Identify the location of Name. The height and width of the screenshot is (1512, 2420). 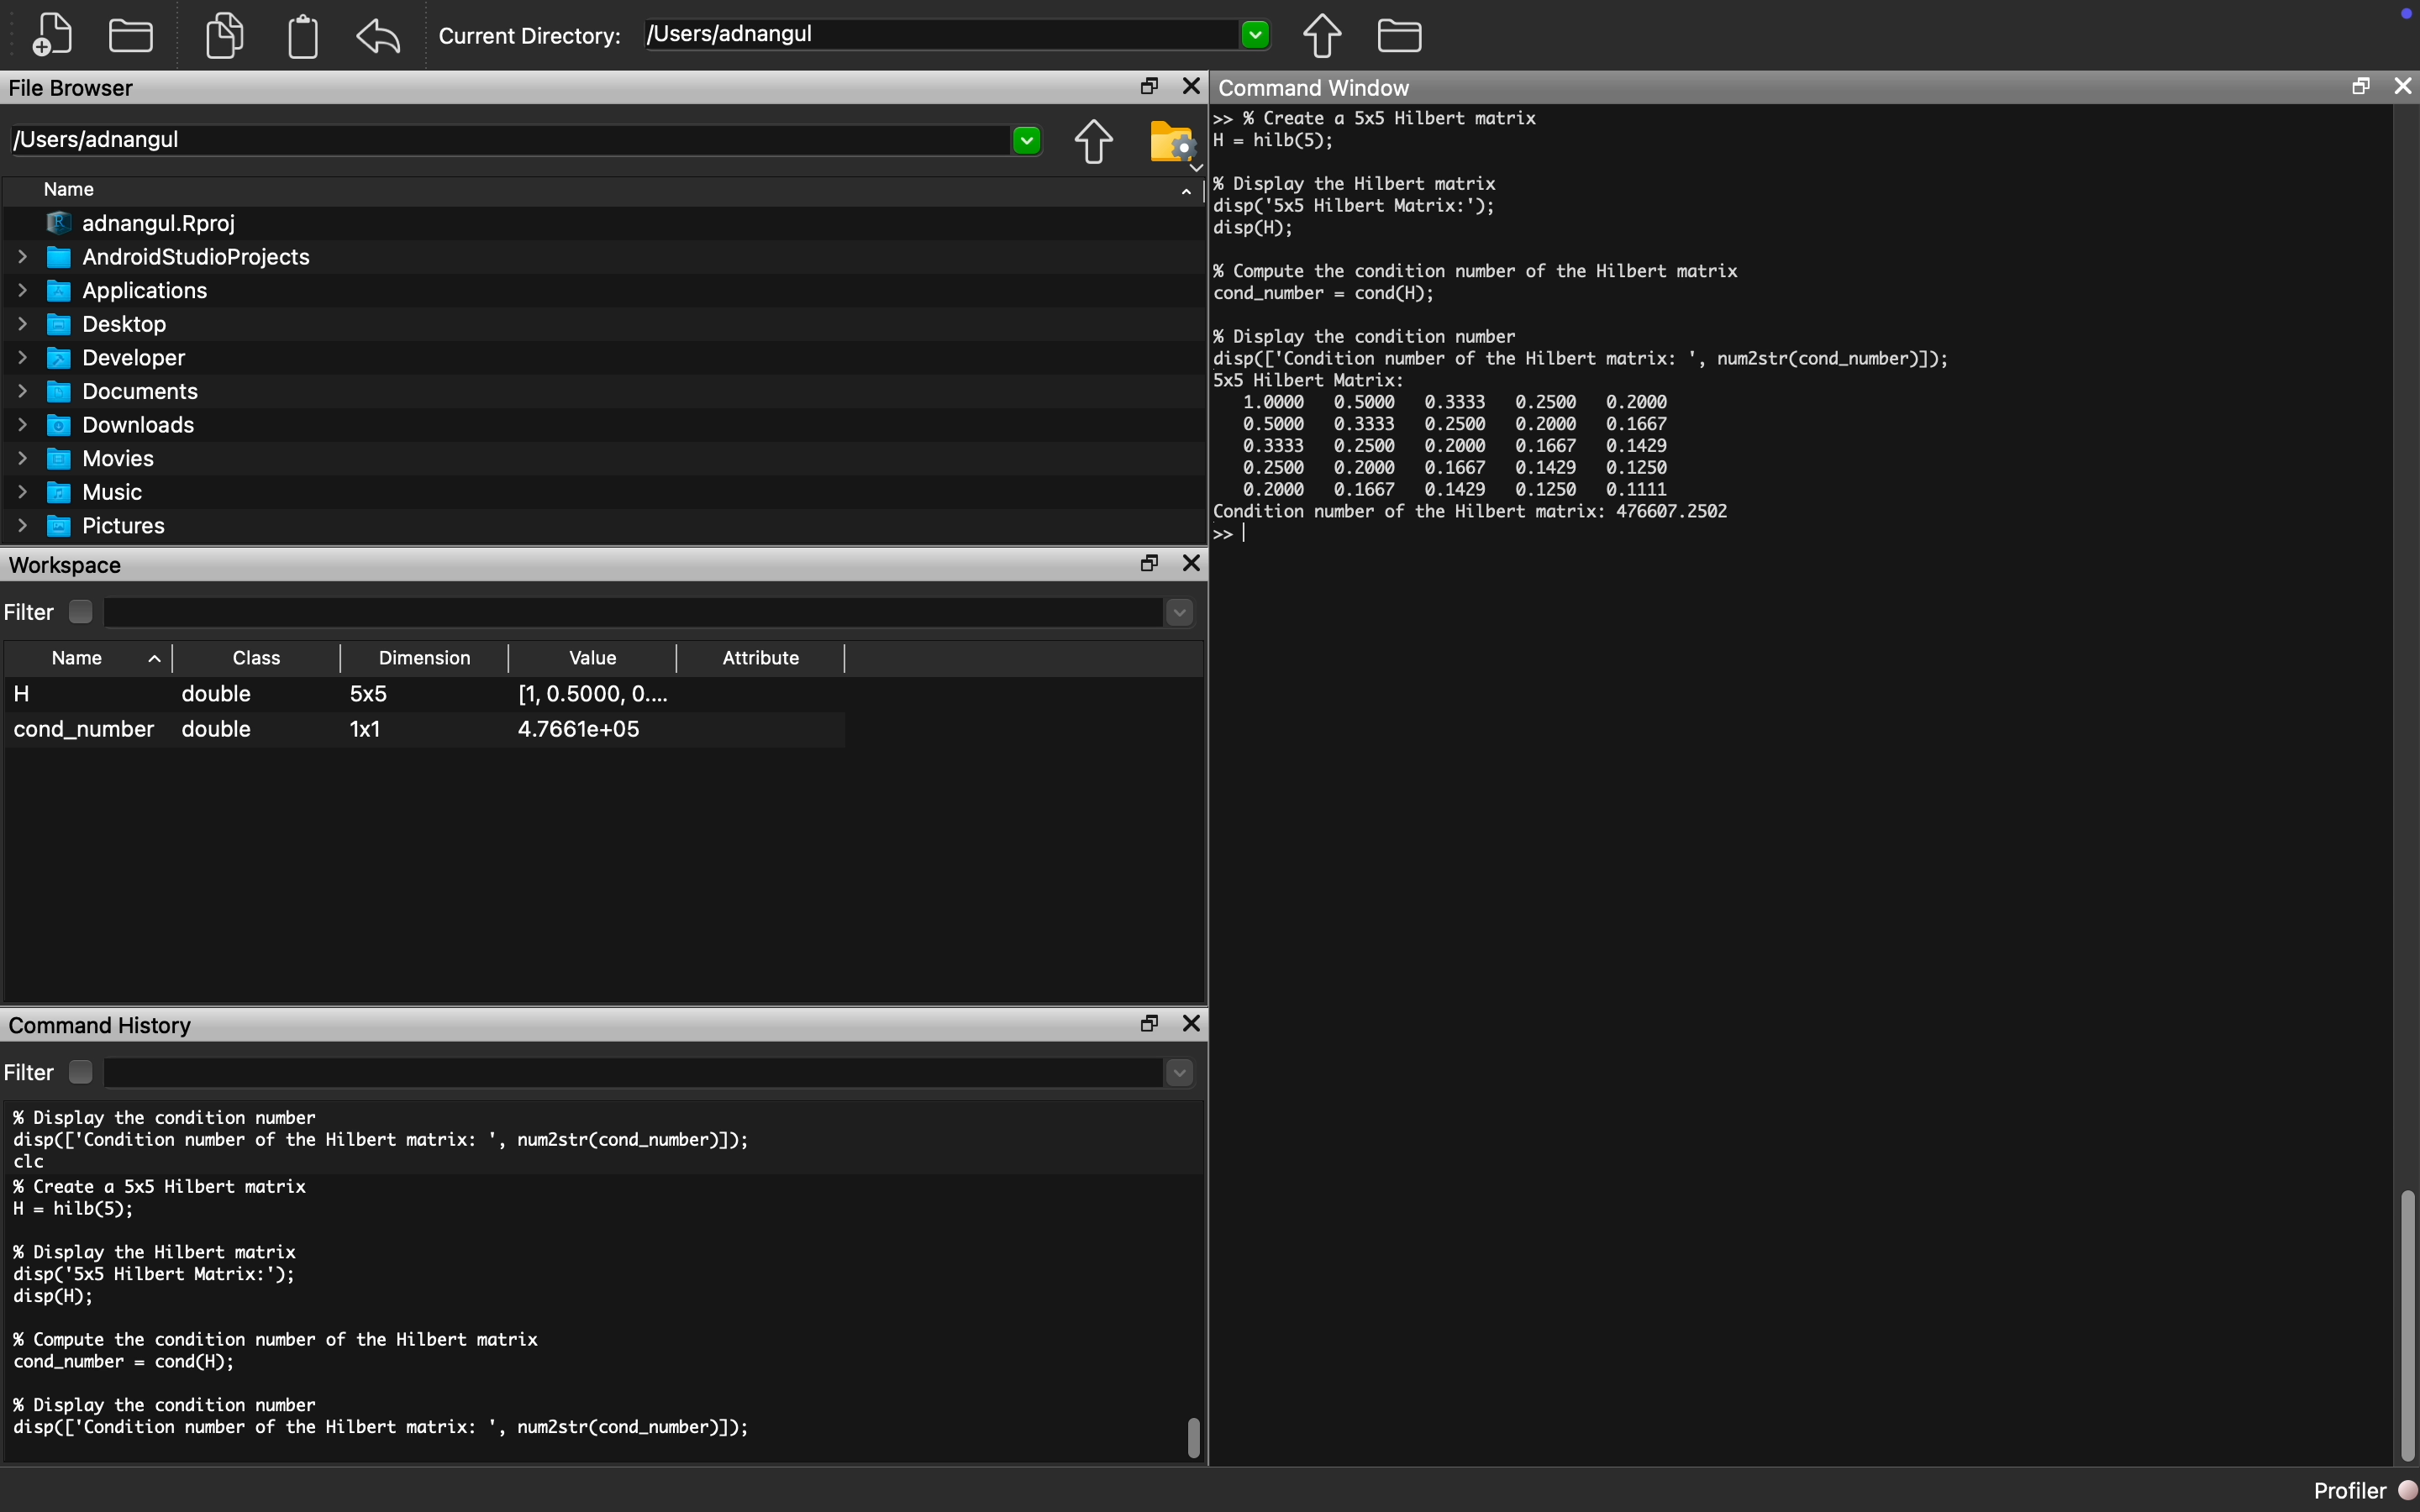
(66, 188).